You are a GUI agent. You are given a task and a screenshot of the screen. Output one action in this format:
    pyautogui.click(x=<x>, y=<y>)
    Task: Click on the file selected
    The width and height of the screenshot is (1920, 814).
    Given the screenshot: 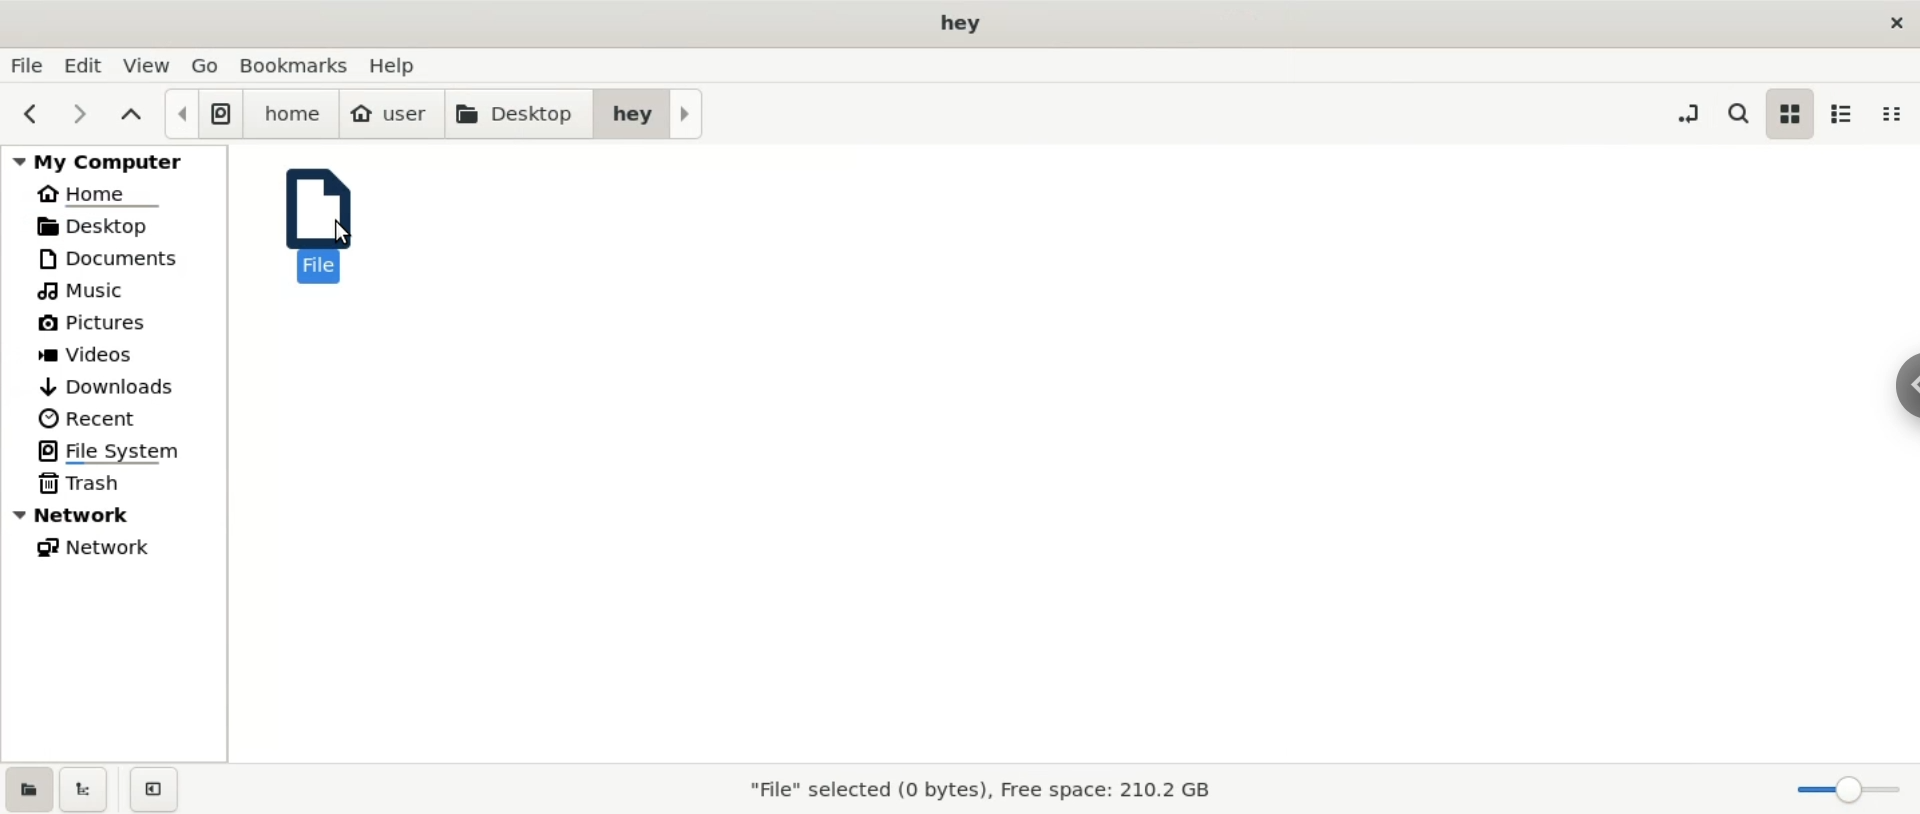 What is the action you would take?
    pyautogui.click(x=319, y=230)
    